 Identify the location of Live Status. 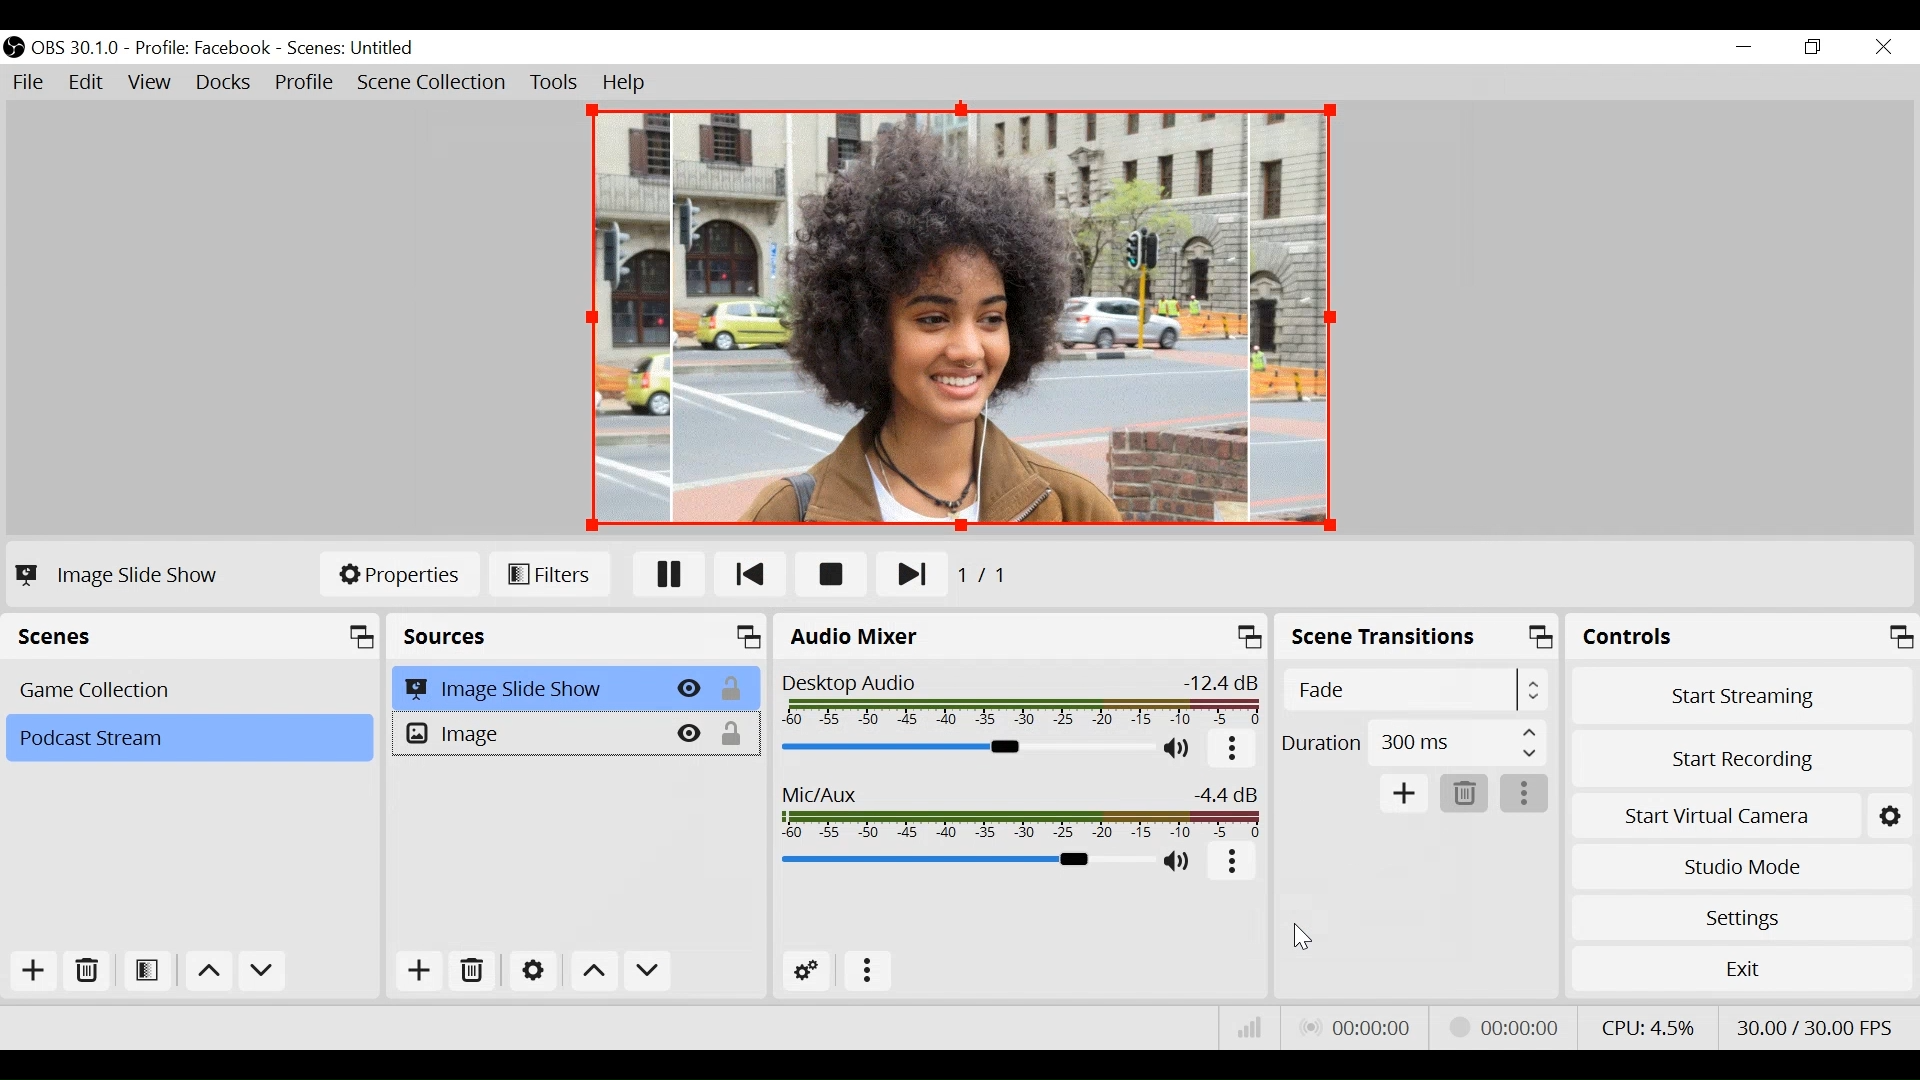
(1354, 1028).